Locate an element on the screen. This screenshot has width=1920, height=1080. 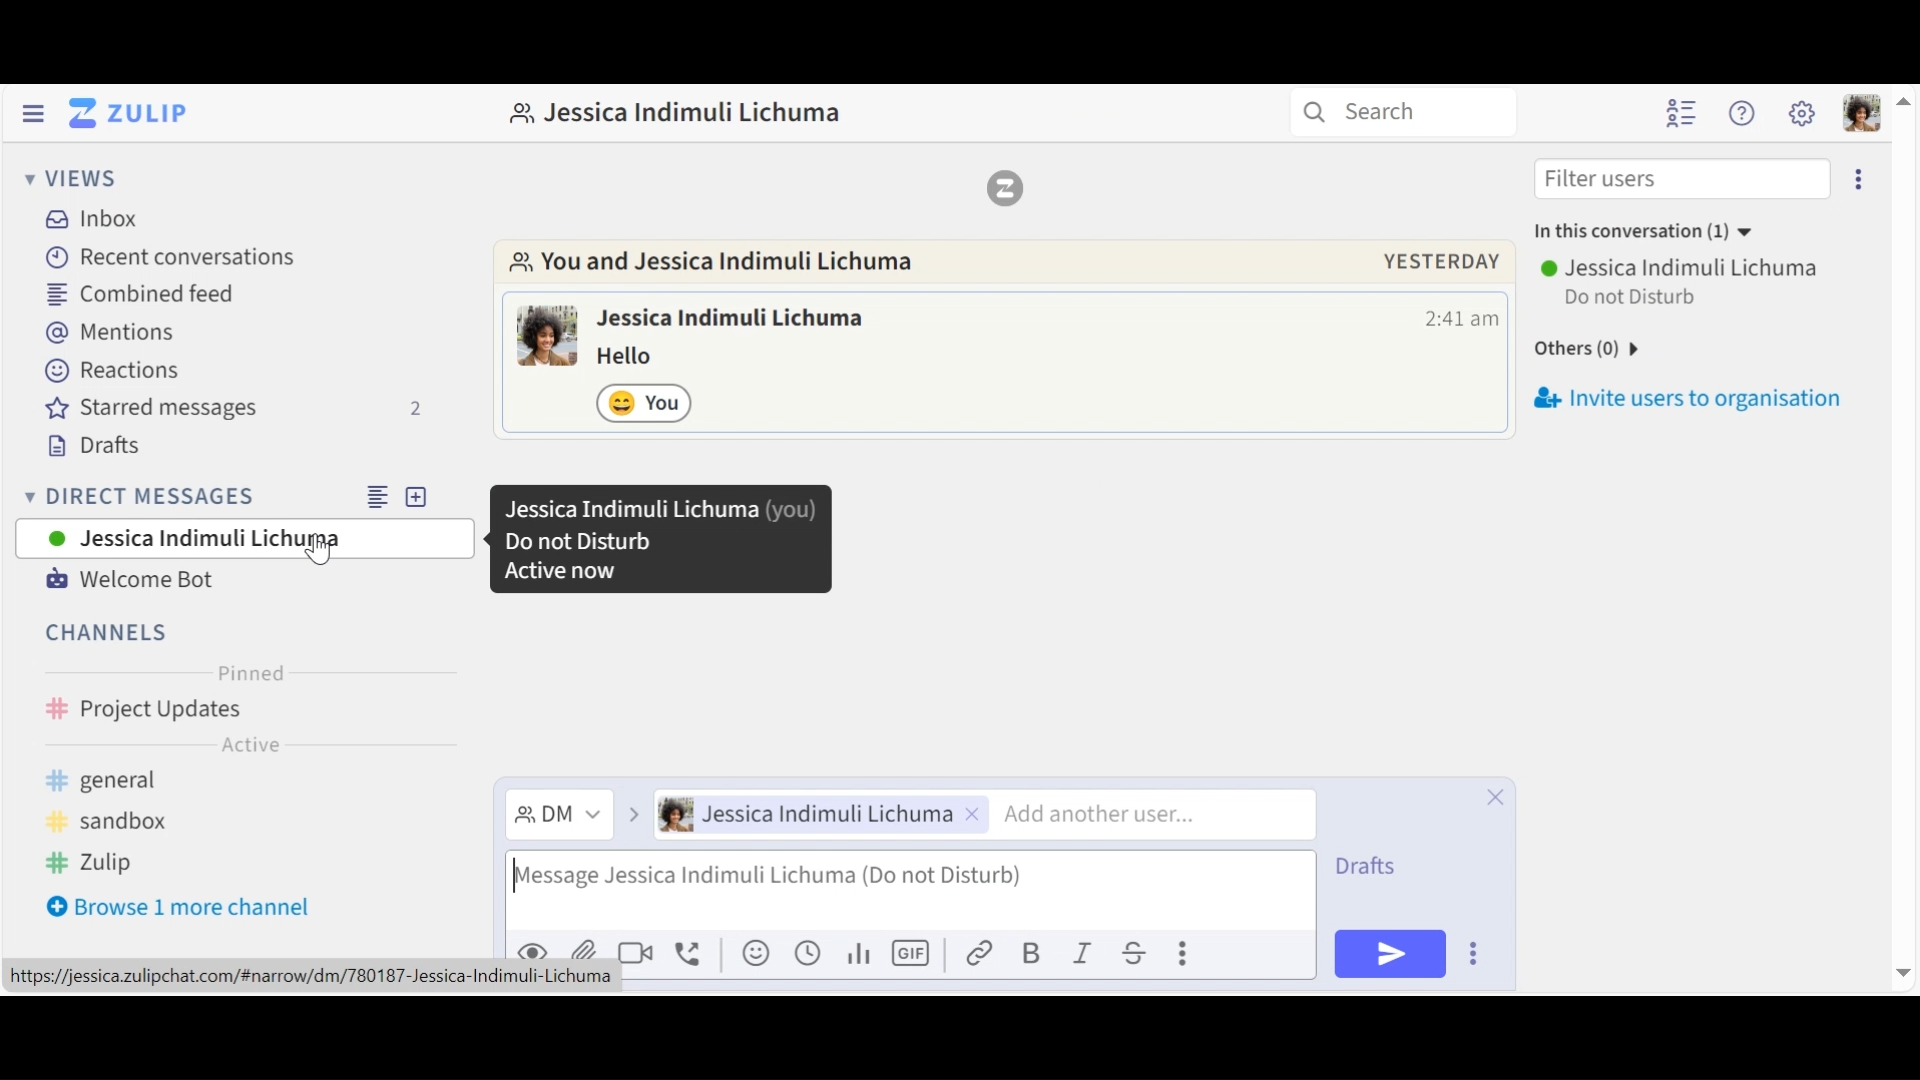
Zulip is located at coordinates (1005, 187).